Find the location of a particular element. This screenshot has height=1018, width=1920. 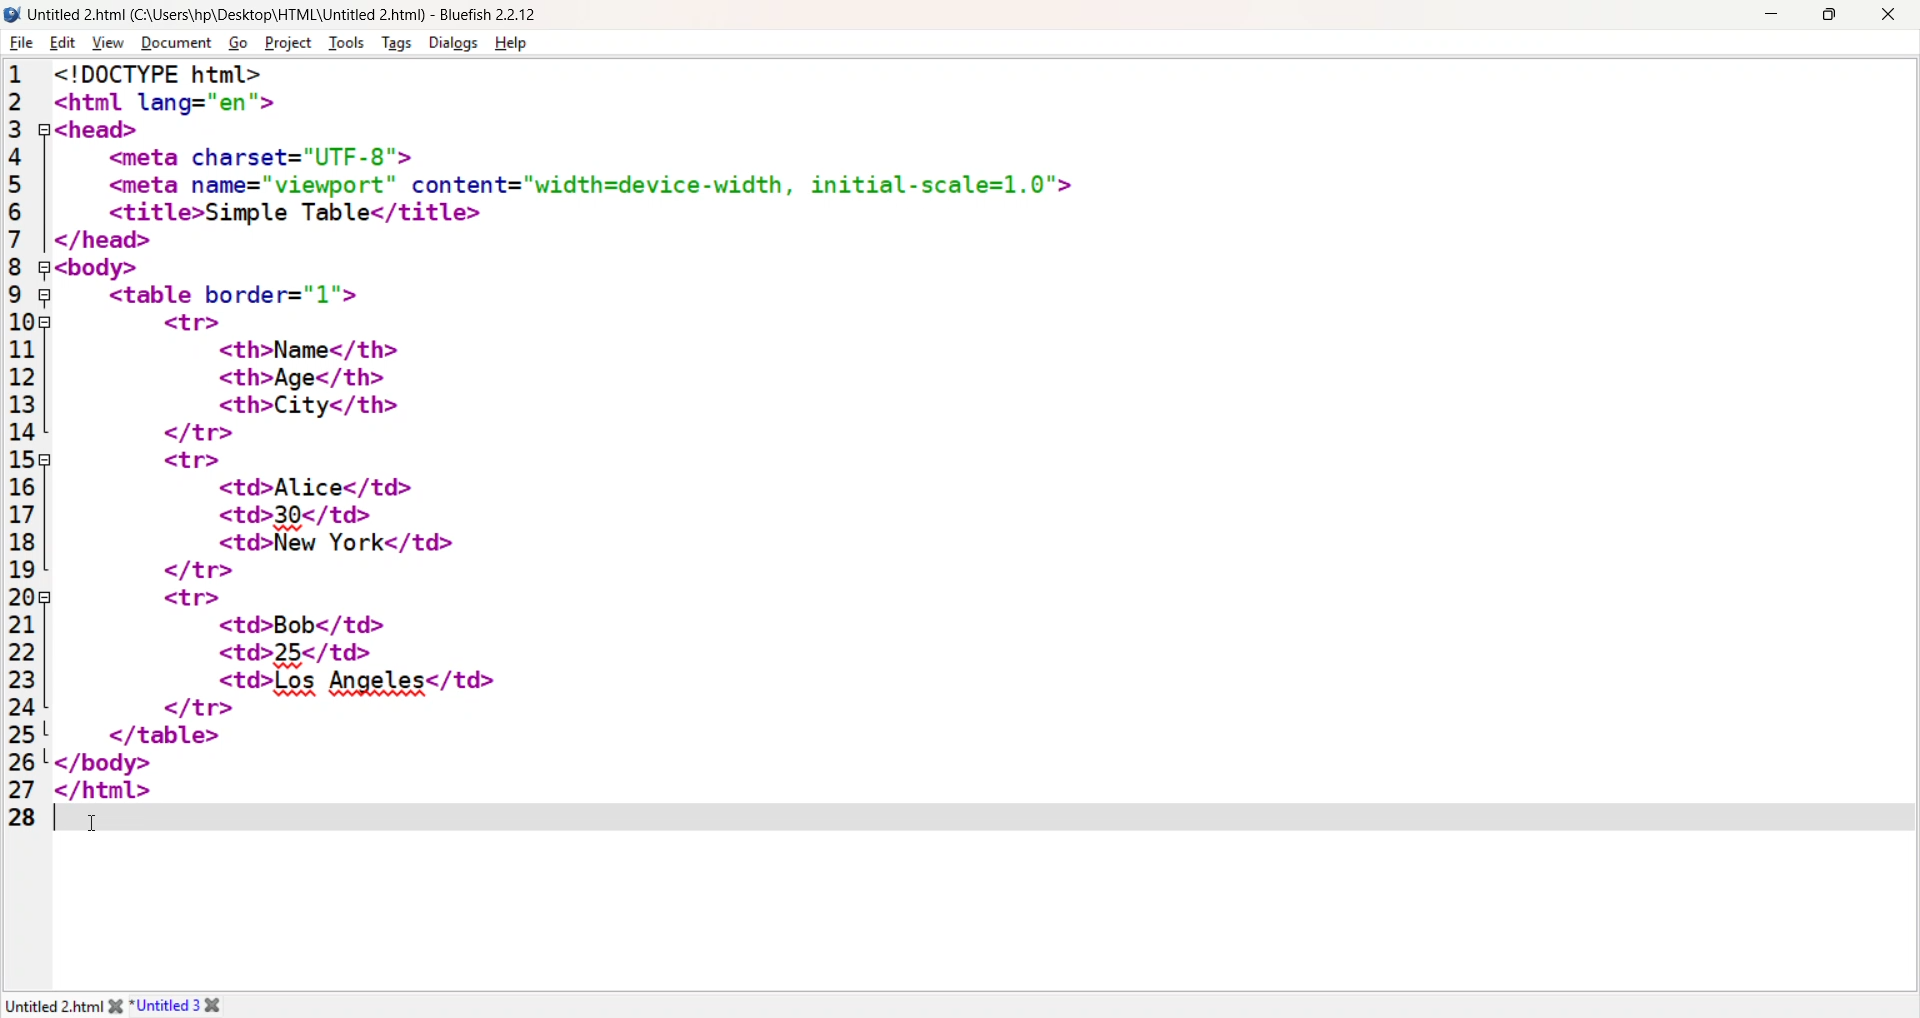

View is located at coordinates (106, 43).